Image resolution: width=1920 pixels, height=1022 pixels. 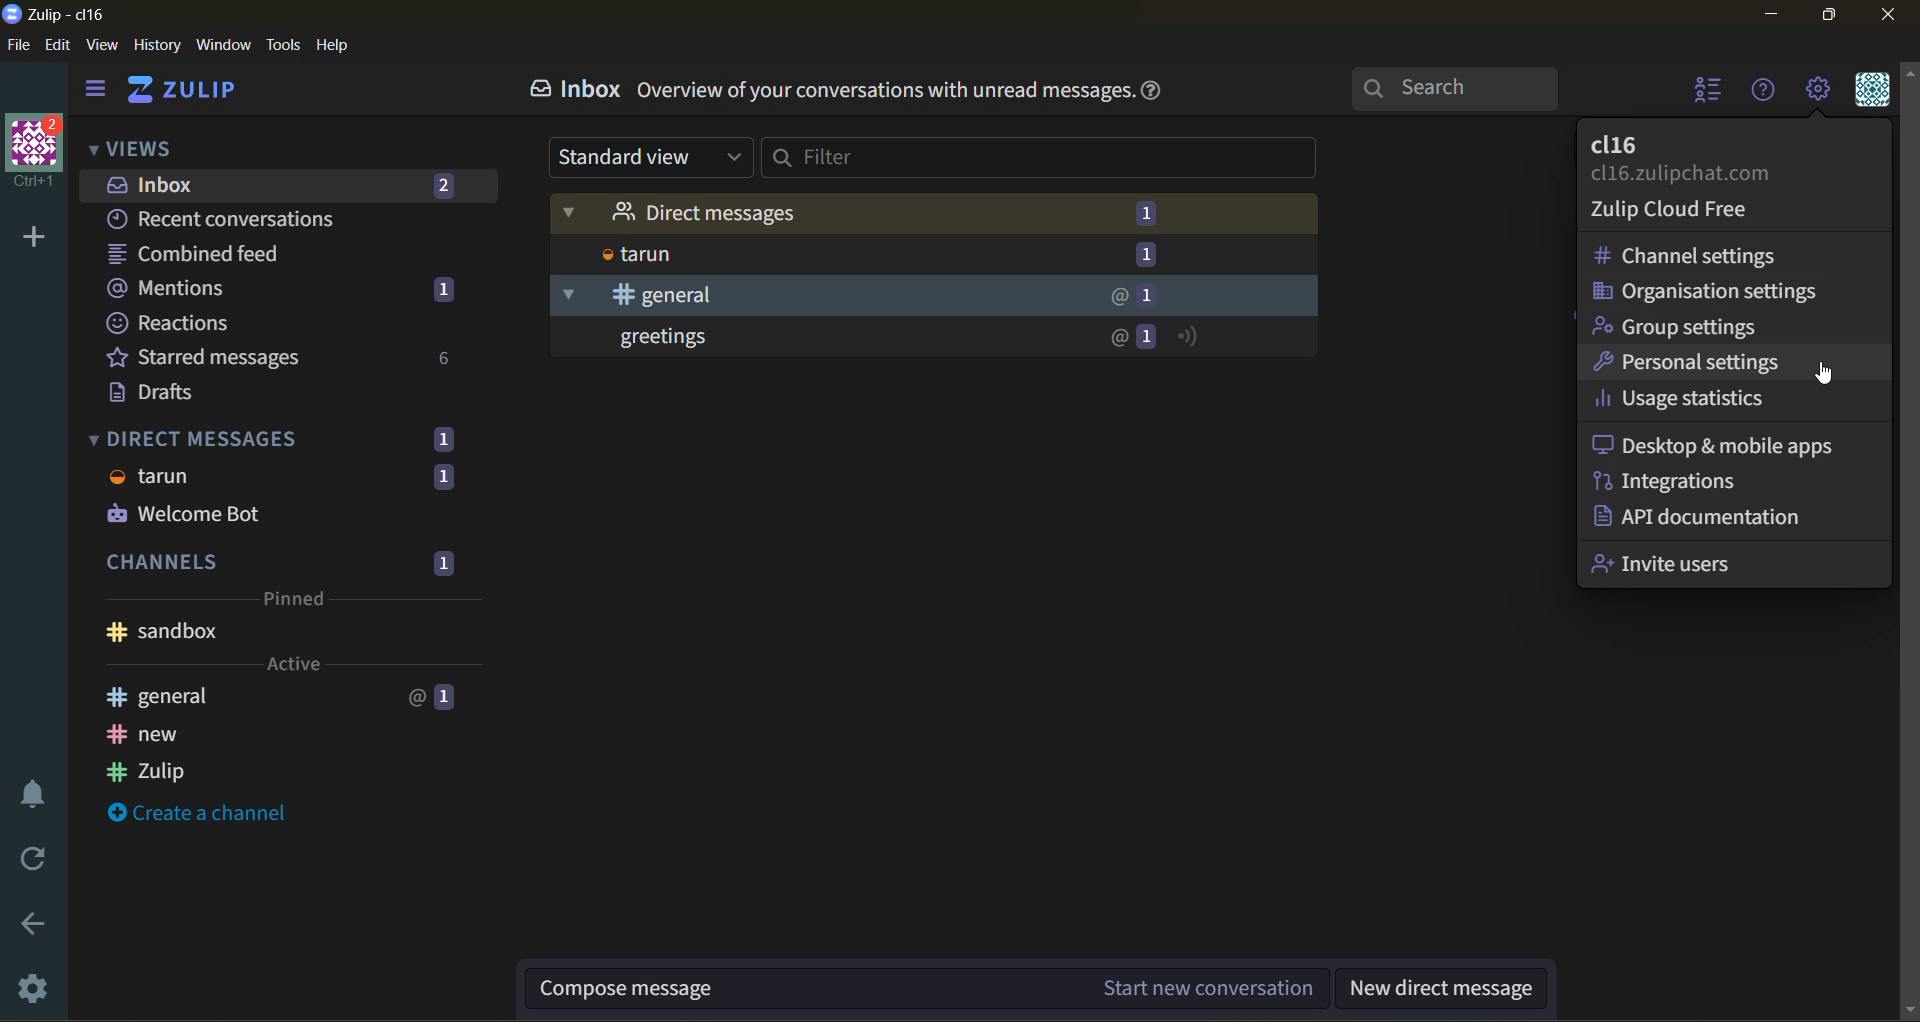 I want to click on integrations, so click(x=1669, y=481).